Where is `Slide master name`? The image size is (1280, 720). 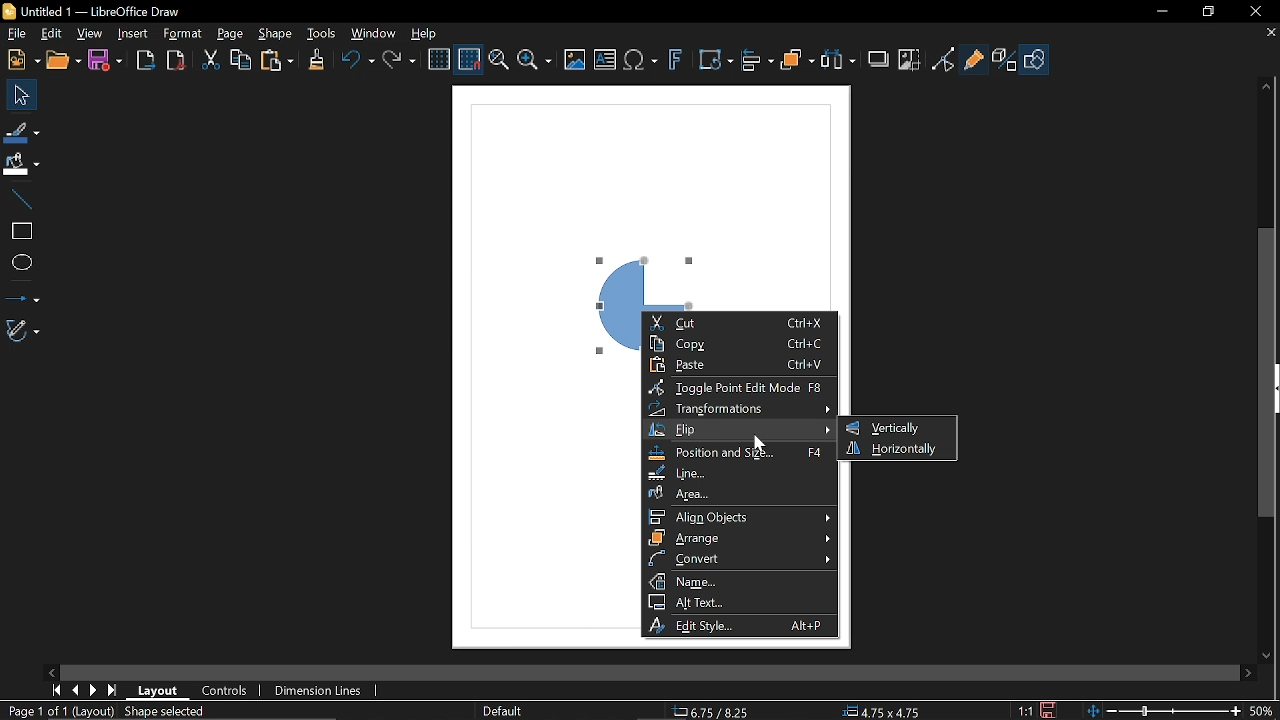
Slide master name is located at coordinates (504, 711).